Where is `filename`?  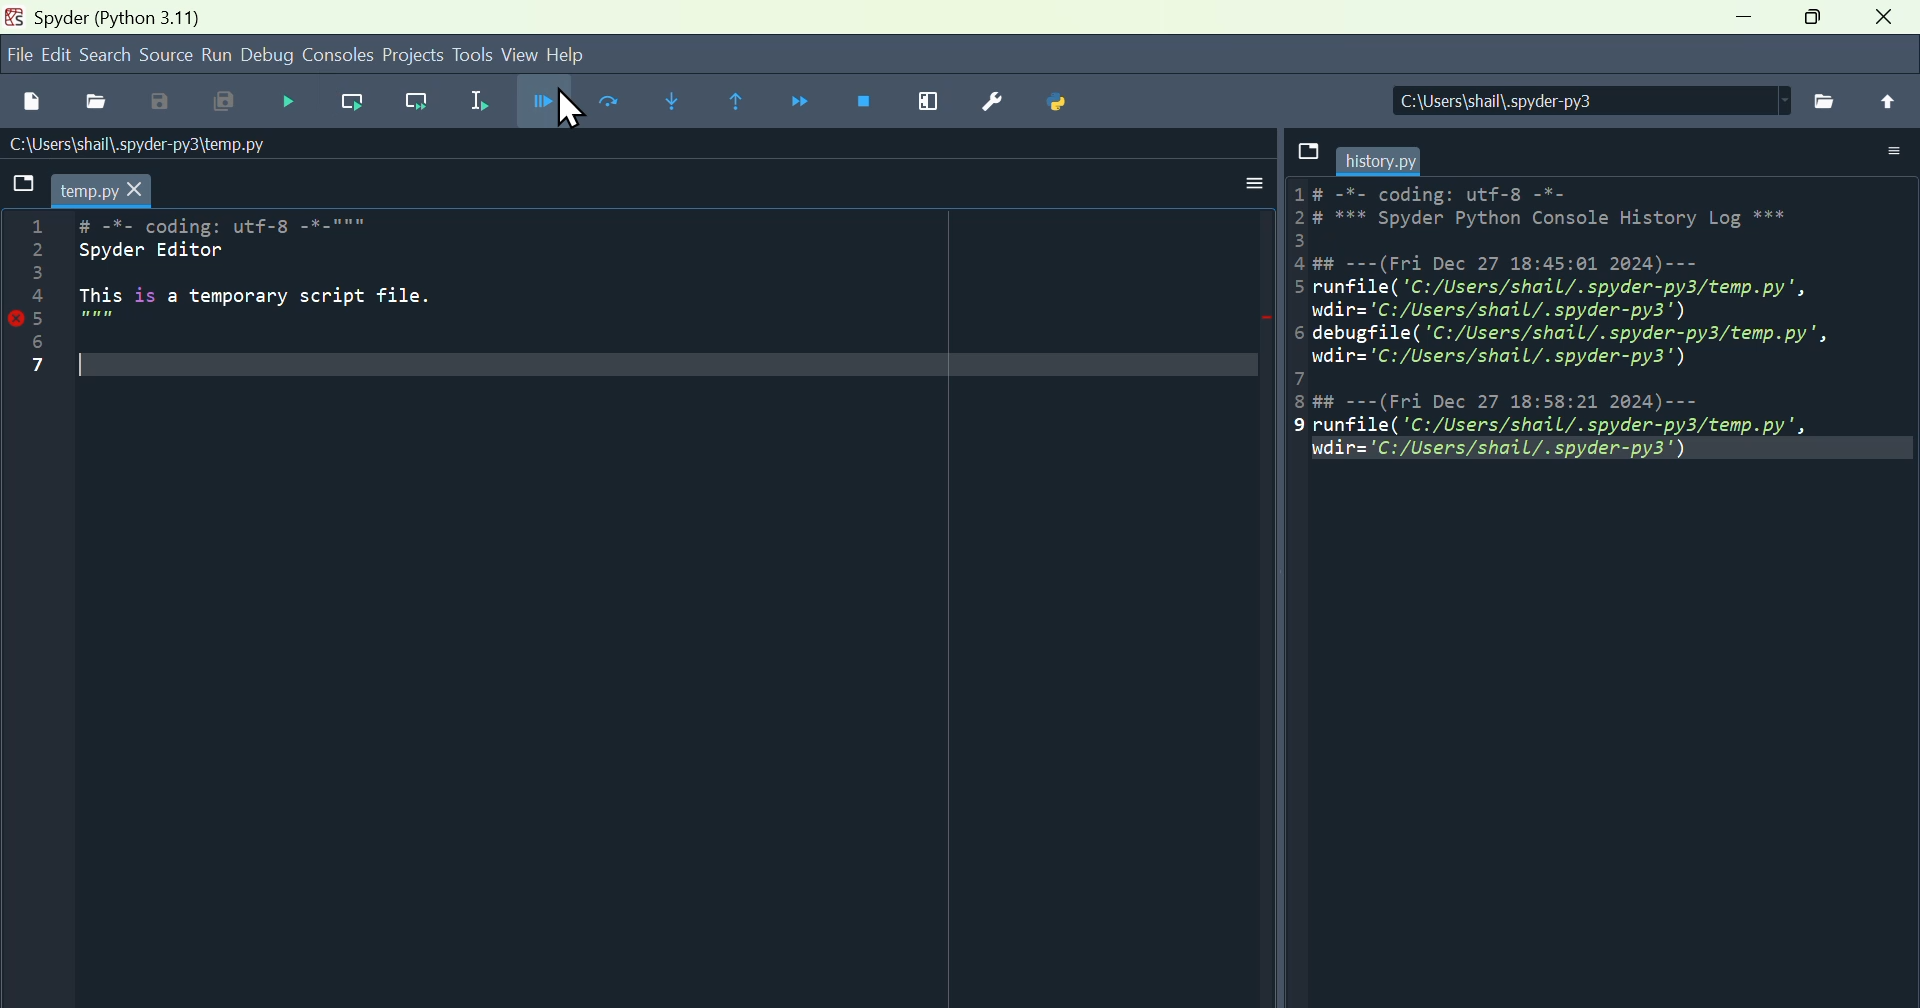
filename is located at coordinates (1383, 156).